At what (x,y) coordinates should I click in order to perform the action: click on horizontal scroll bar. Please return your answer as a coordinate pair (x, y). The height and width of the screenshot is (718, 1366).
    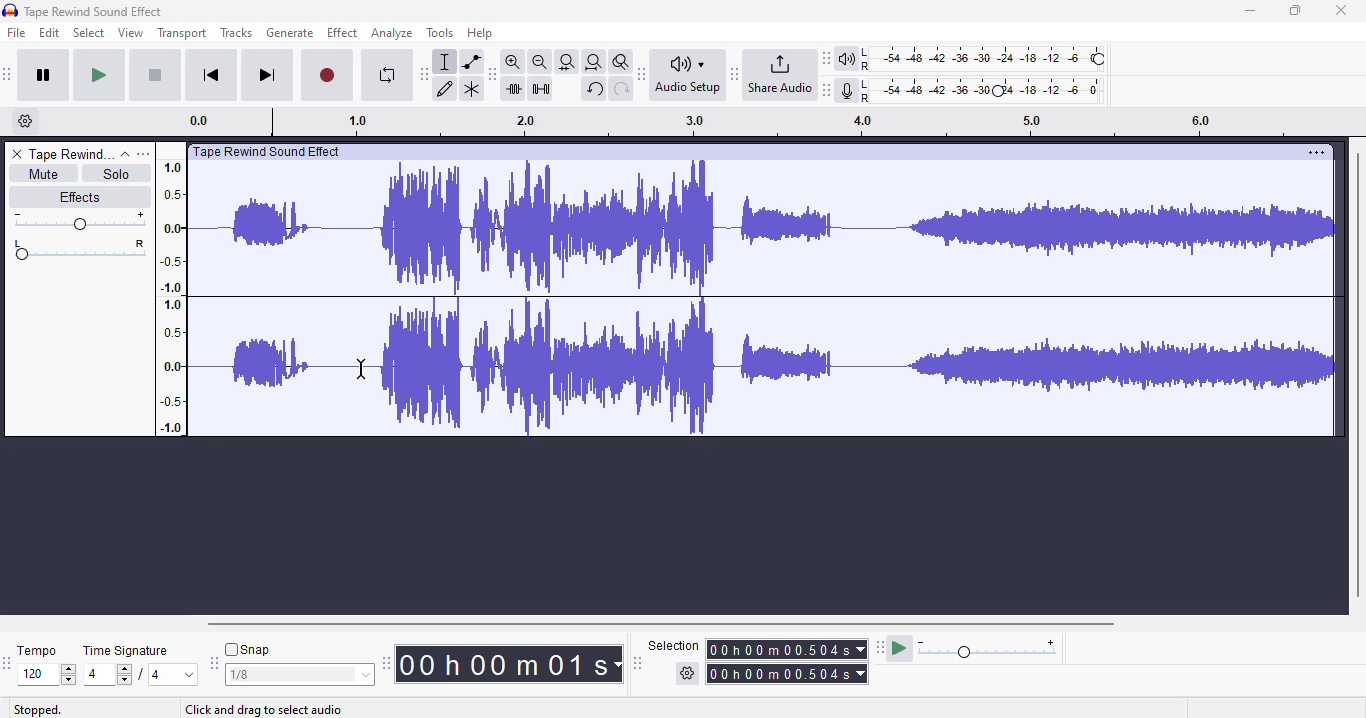
    Looking at the image, I should click on (663, 624).